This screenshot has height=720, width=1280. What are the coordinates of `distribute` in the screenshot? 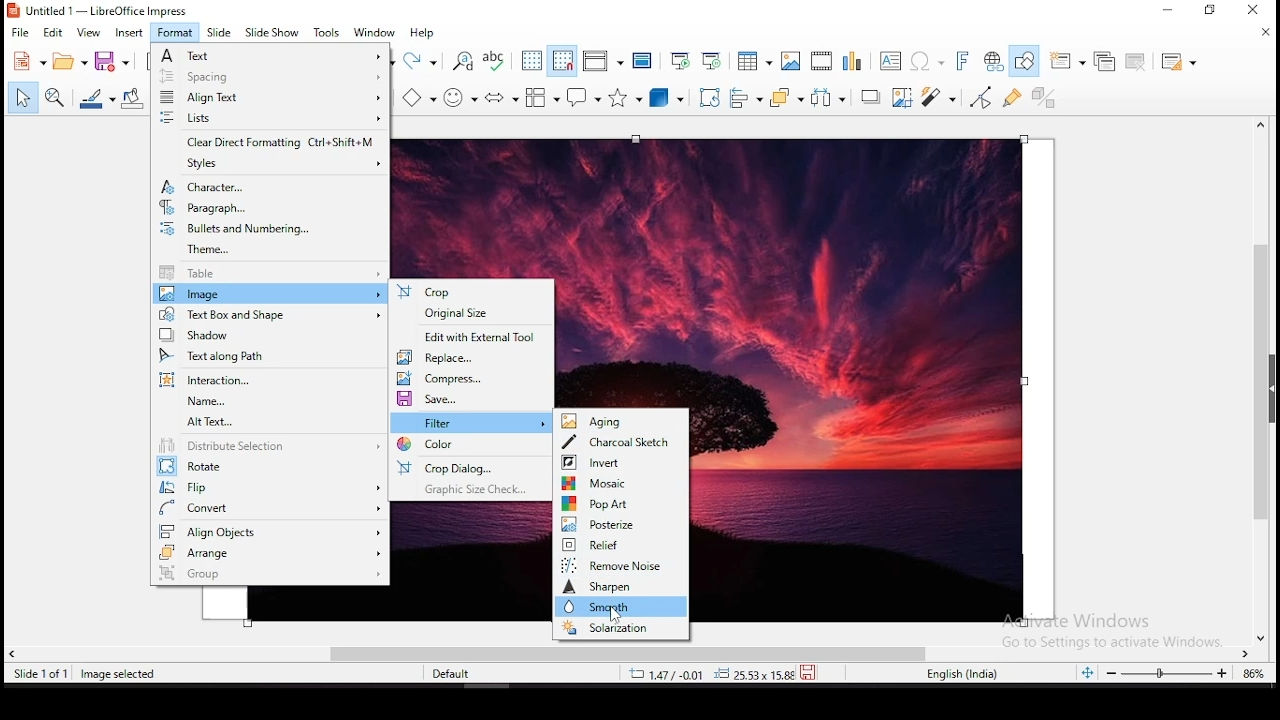 It's located at (828, 99).